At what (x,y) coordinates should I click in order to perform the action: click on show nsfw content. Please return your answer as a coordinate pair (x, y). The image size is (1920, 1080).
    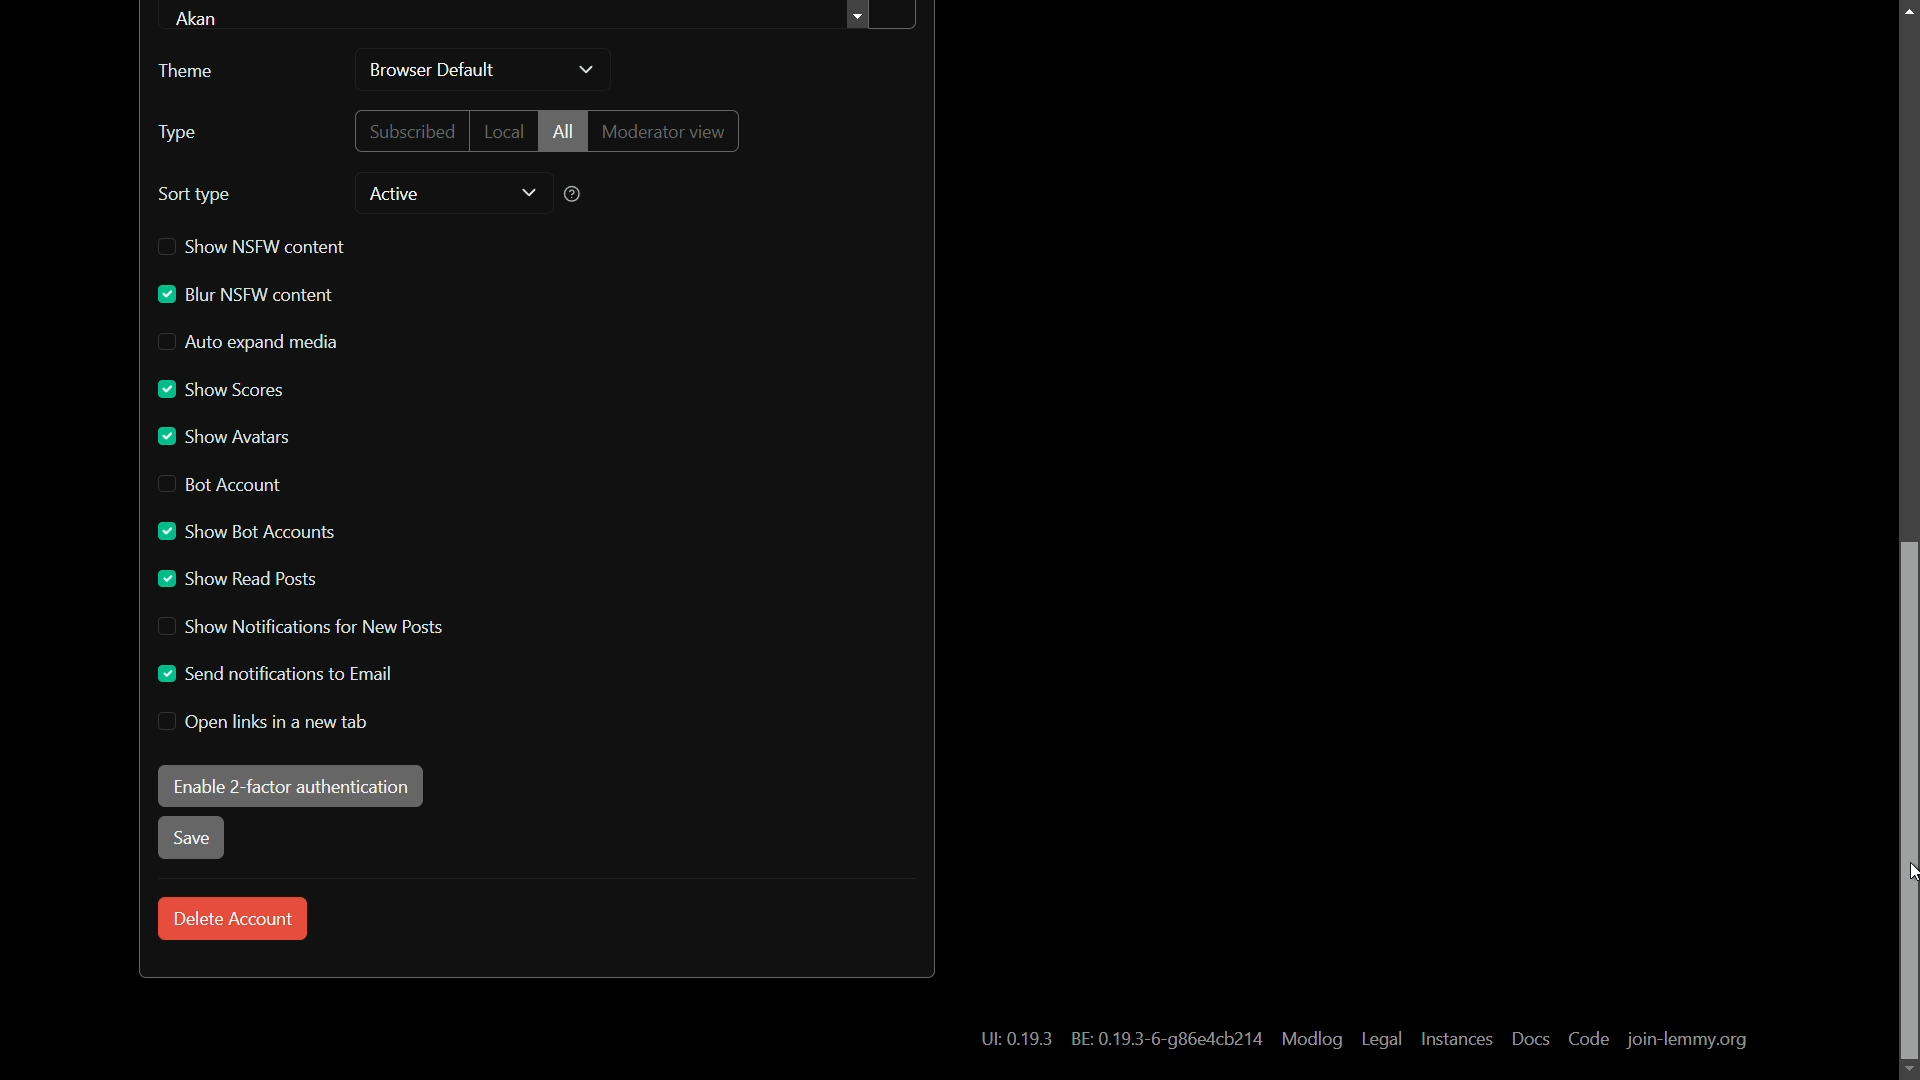
    Looking at the image, I should click on (253, 246).